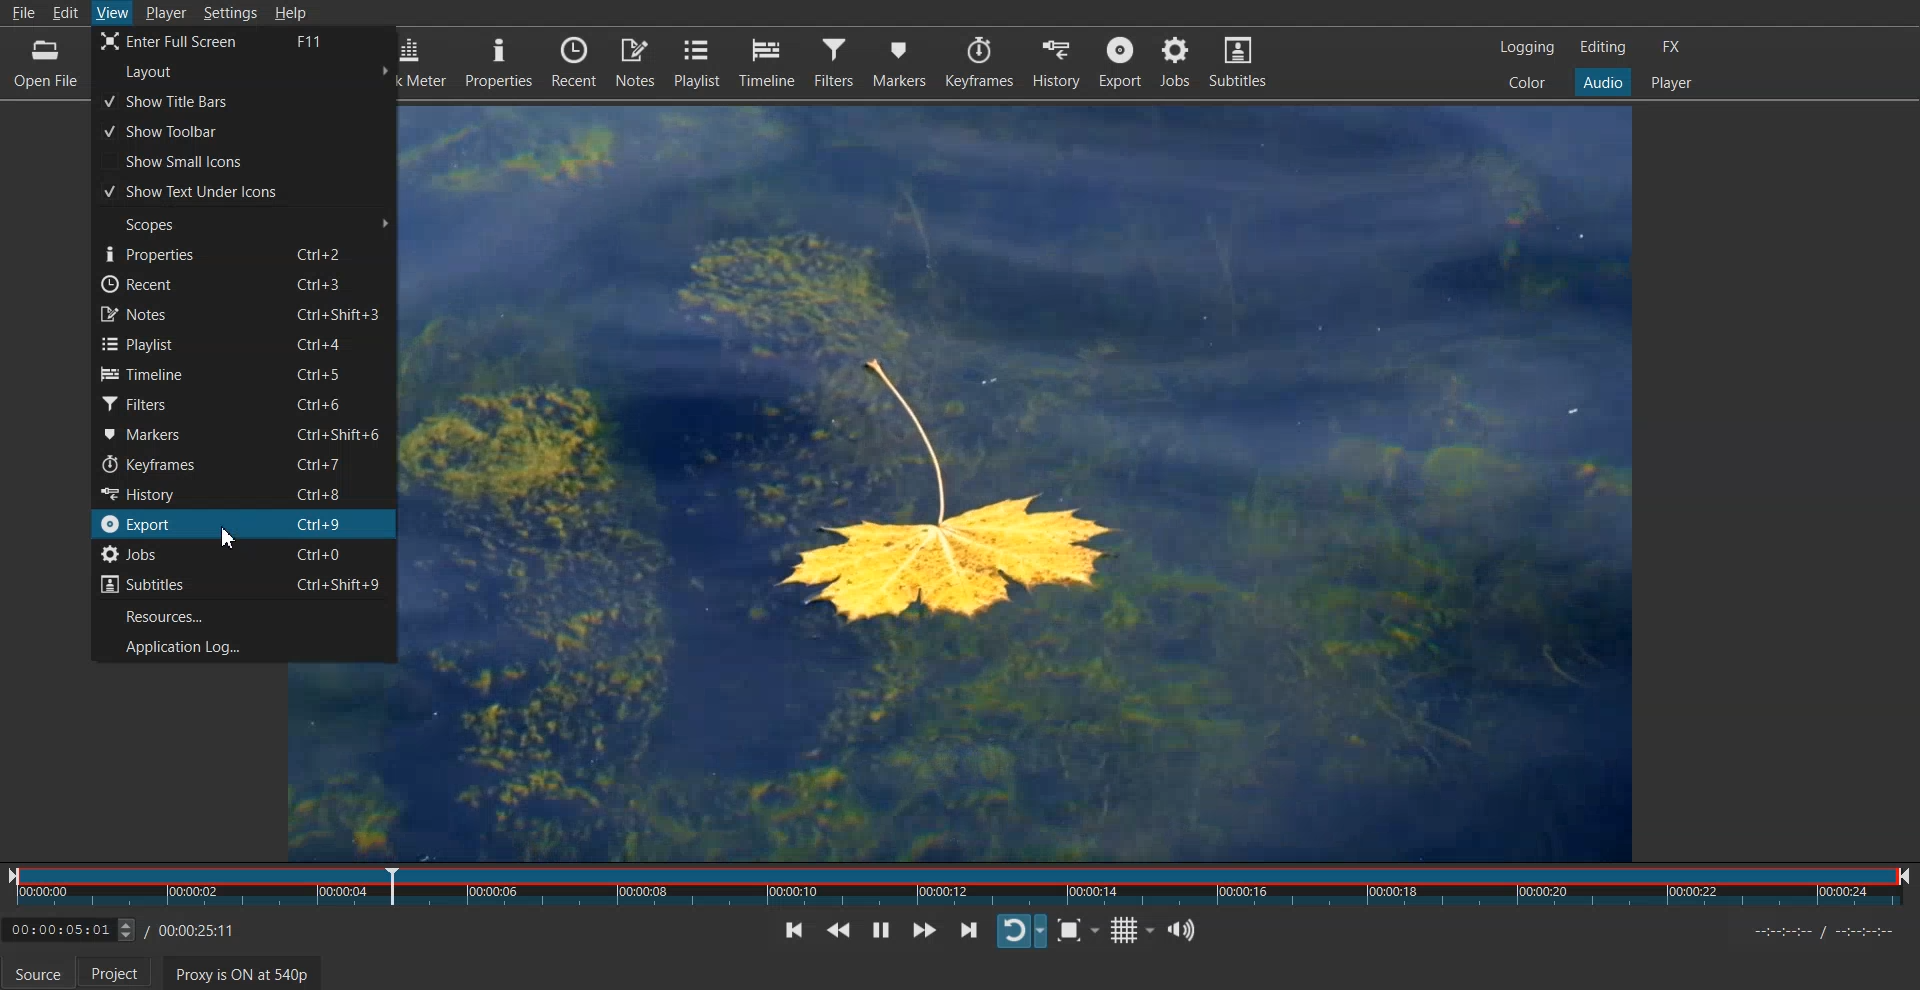 The width and height of the screenshot is (1920, 990). I want to click on Skip to the previous point, so click(792, 929).